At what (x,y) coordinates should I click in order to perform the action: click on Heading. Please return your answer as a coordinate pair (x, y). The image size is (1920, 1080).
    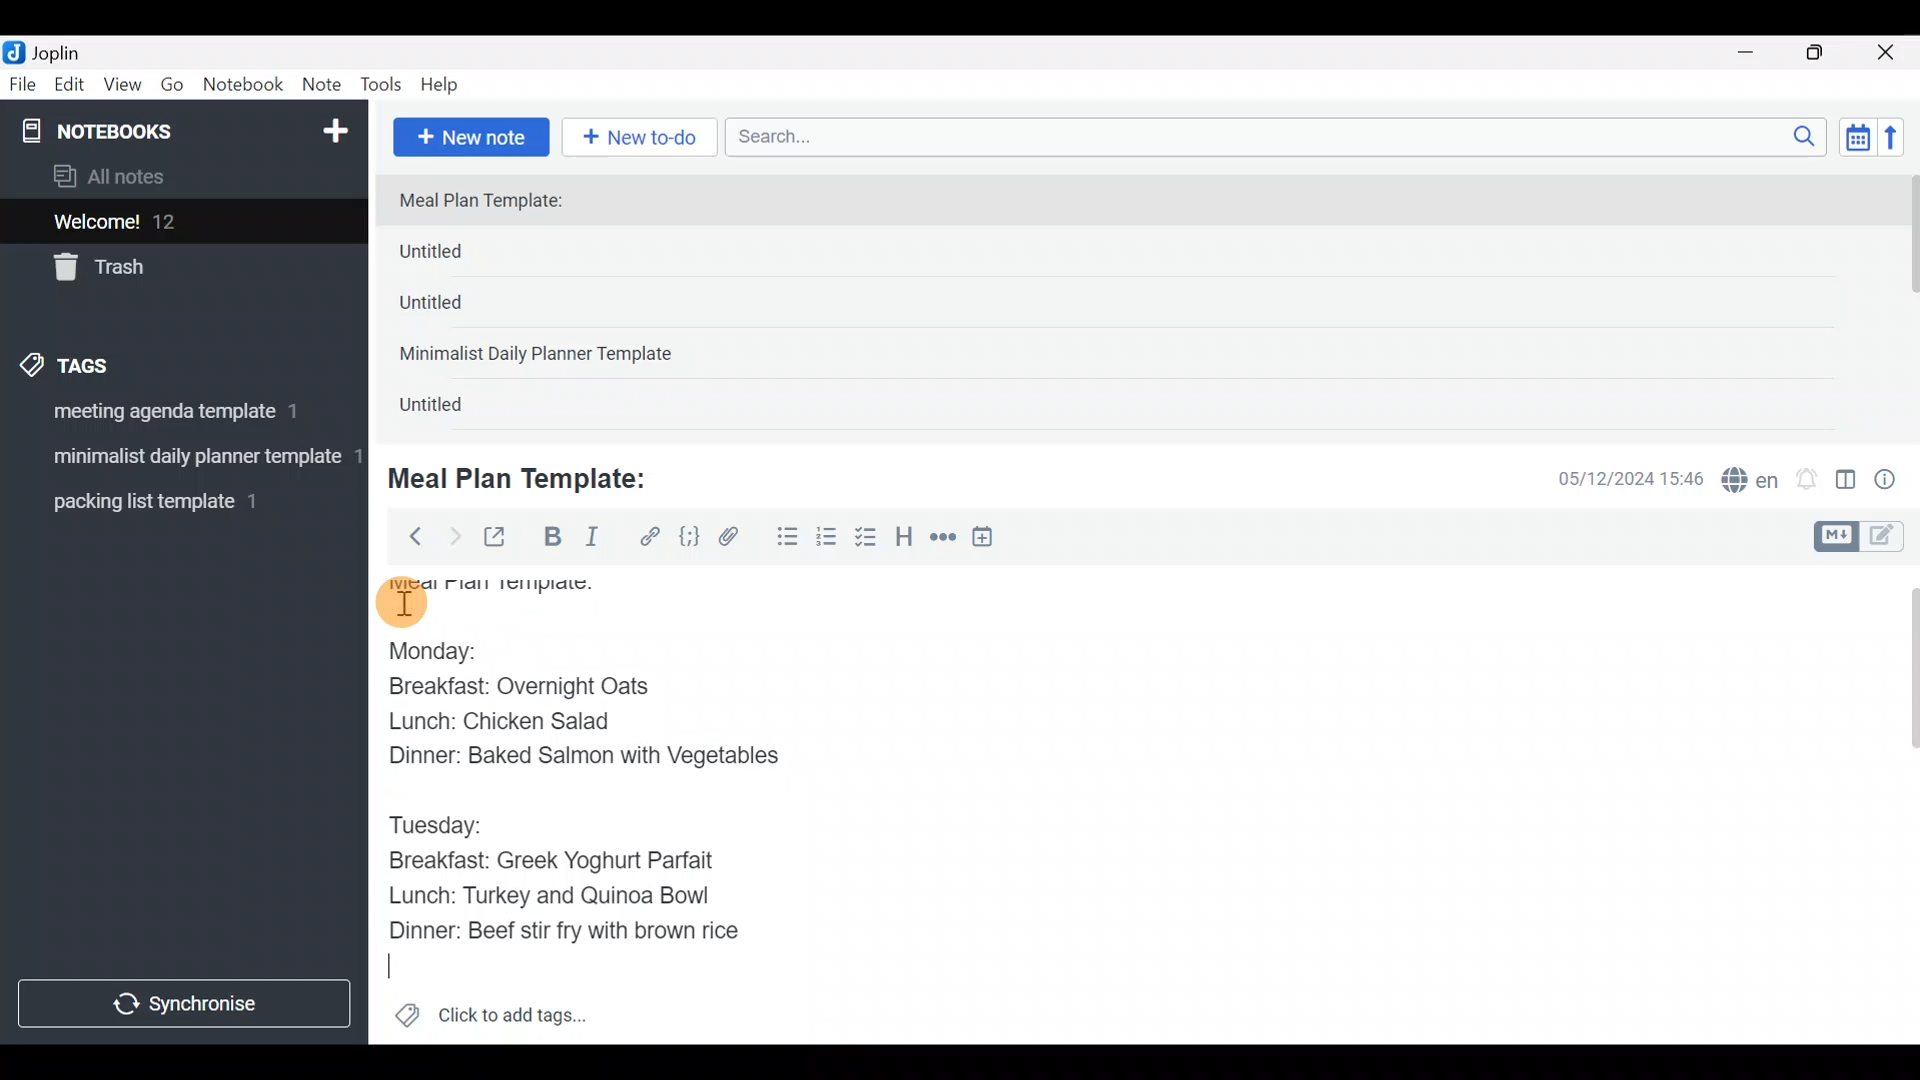
    Looking at the image, I should click on (905, 540).